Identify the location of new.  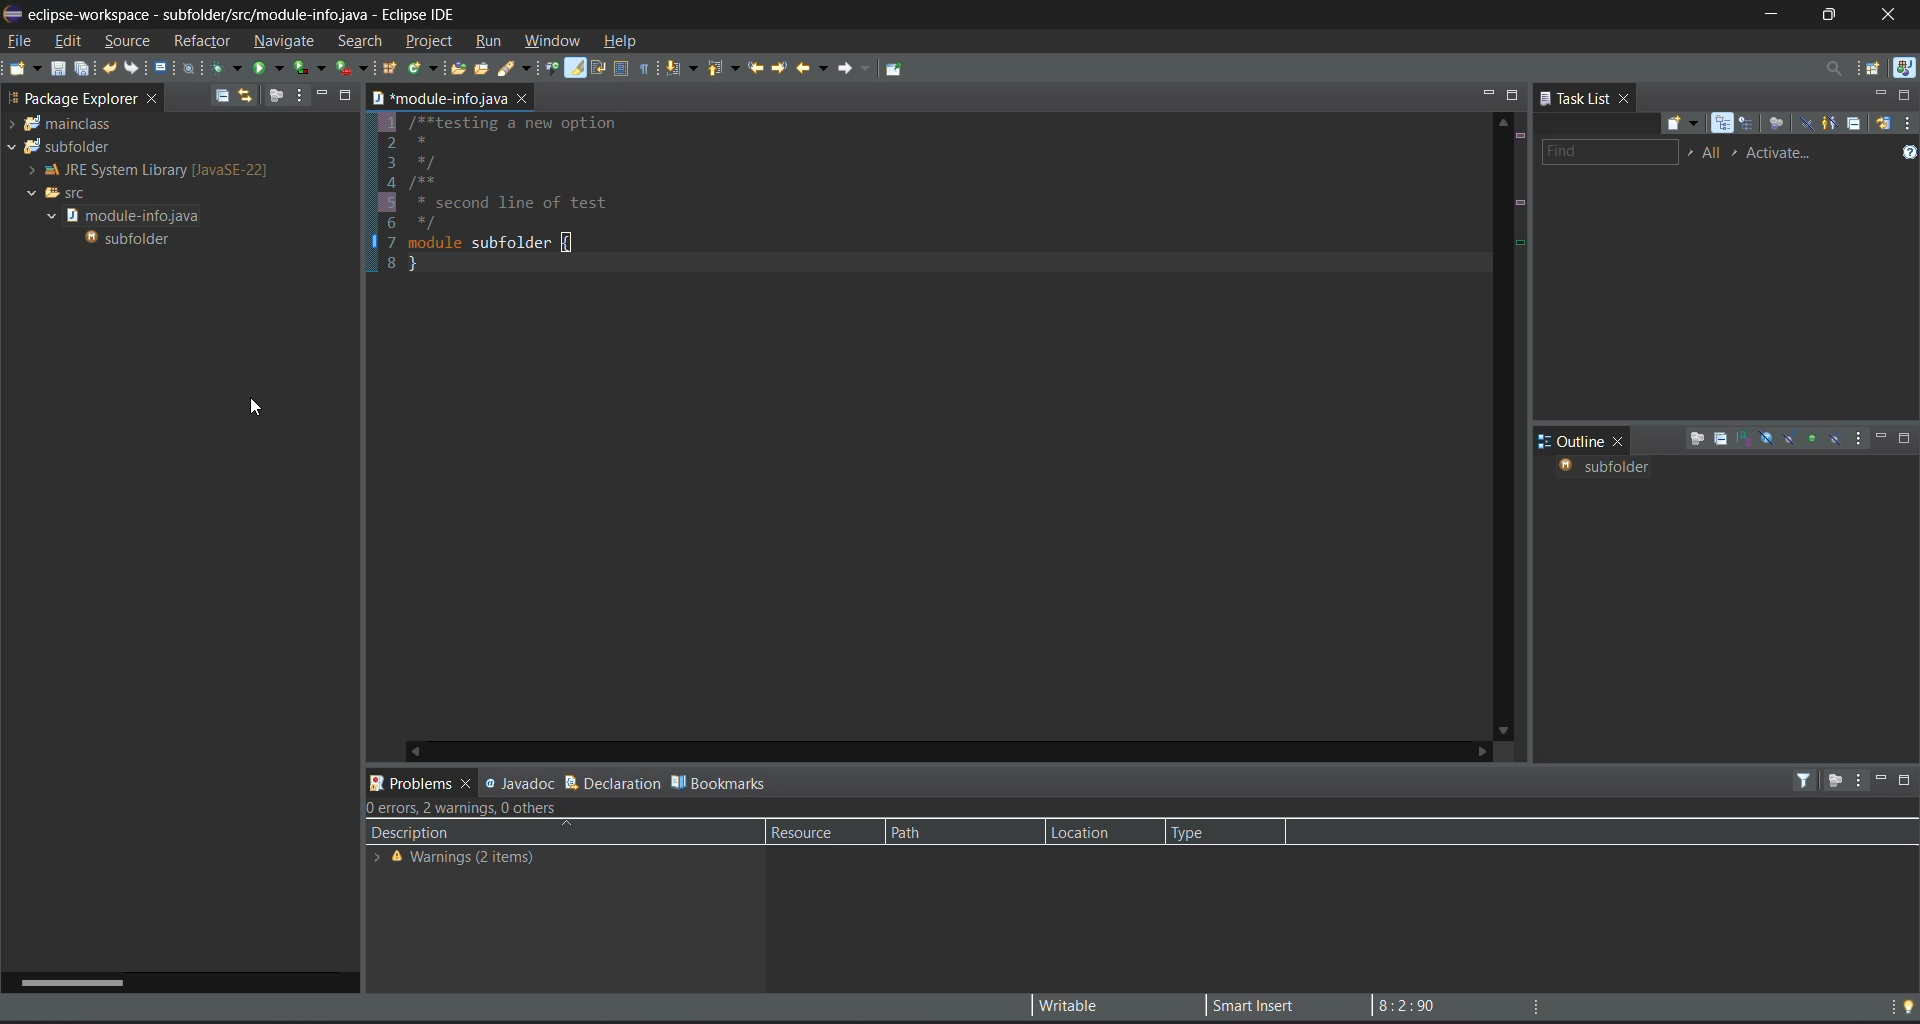
(23, 68).